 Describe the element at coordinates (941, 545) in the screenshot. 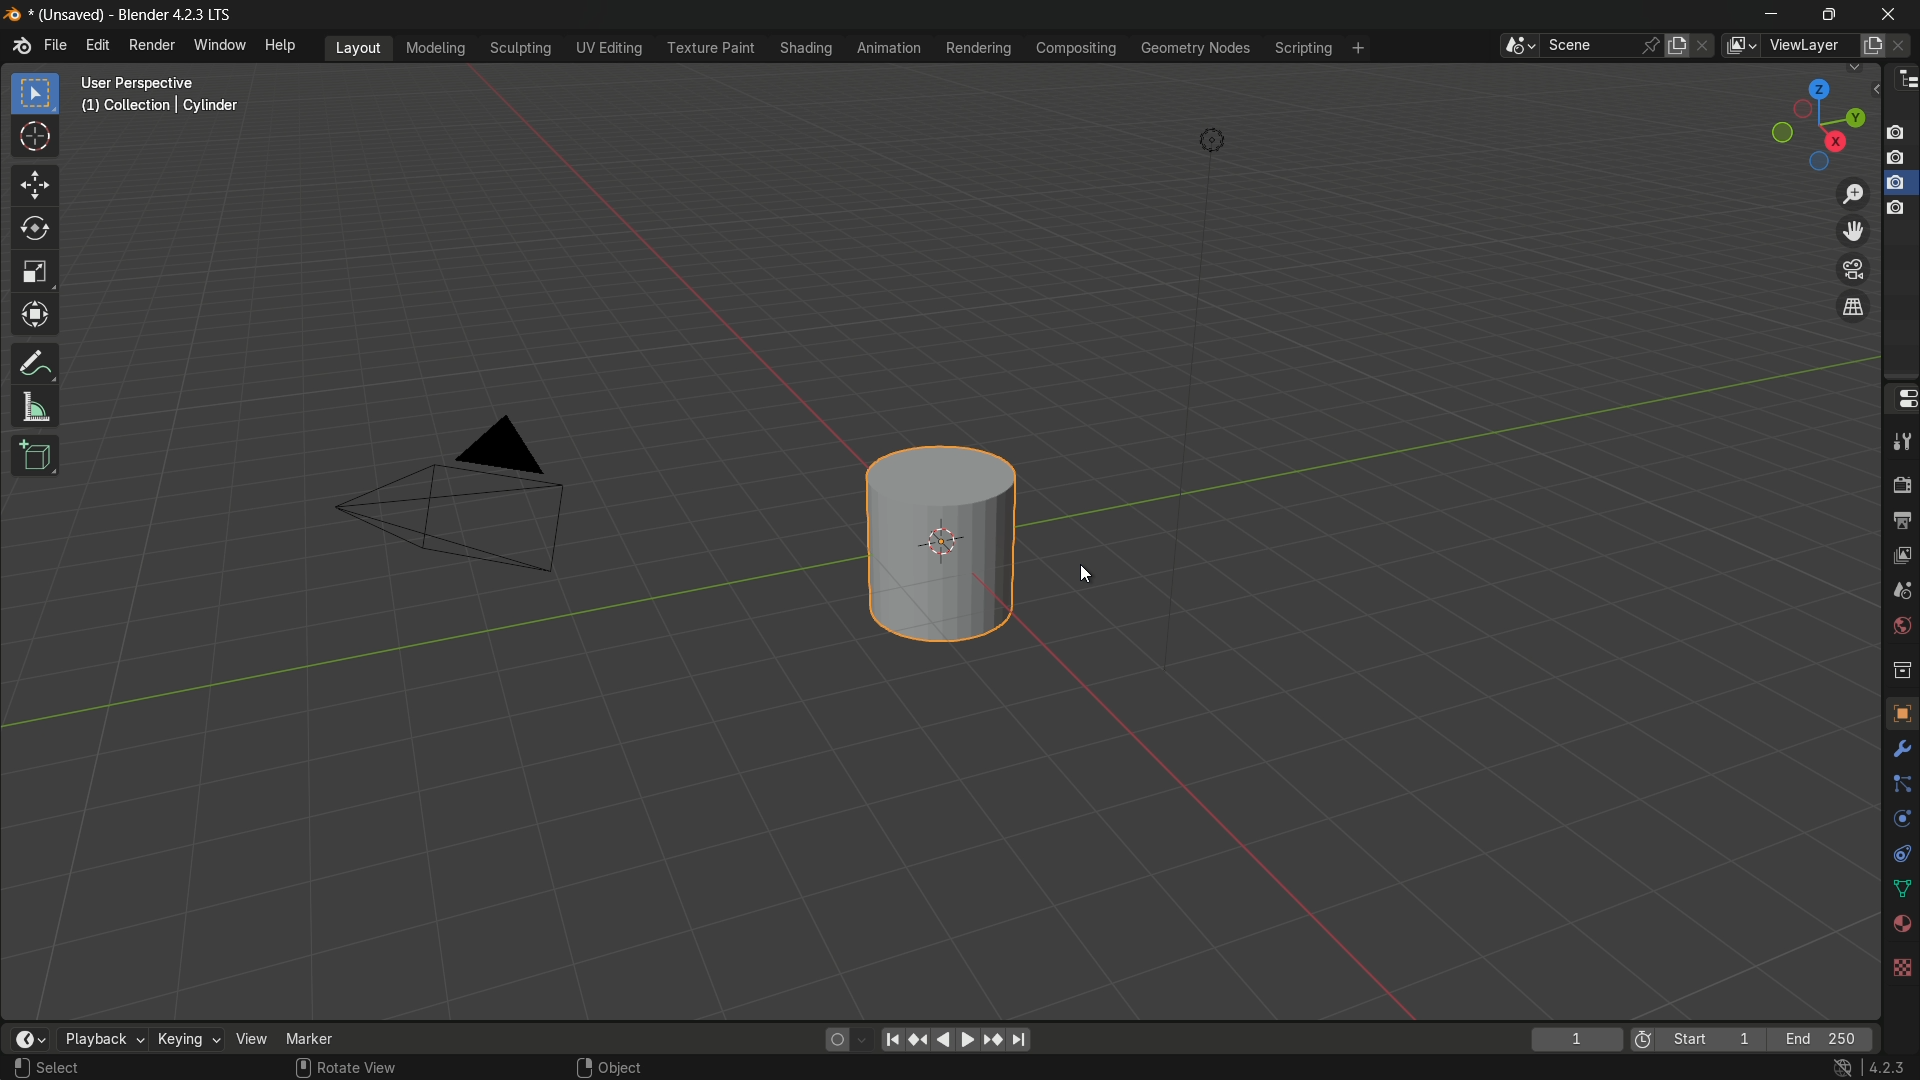

I see `Cylinder ` at that location.